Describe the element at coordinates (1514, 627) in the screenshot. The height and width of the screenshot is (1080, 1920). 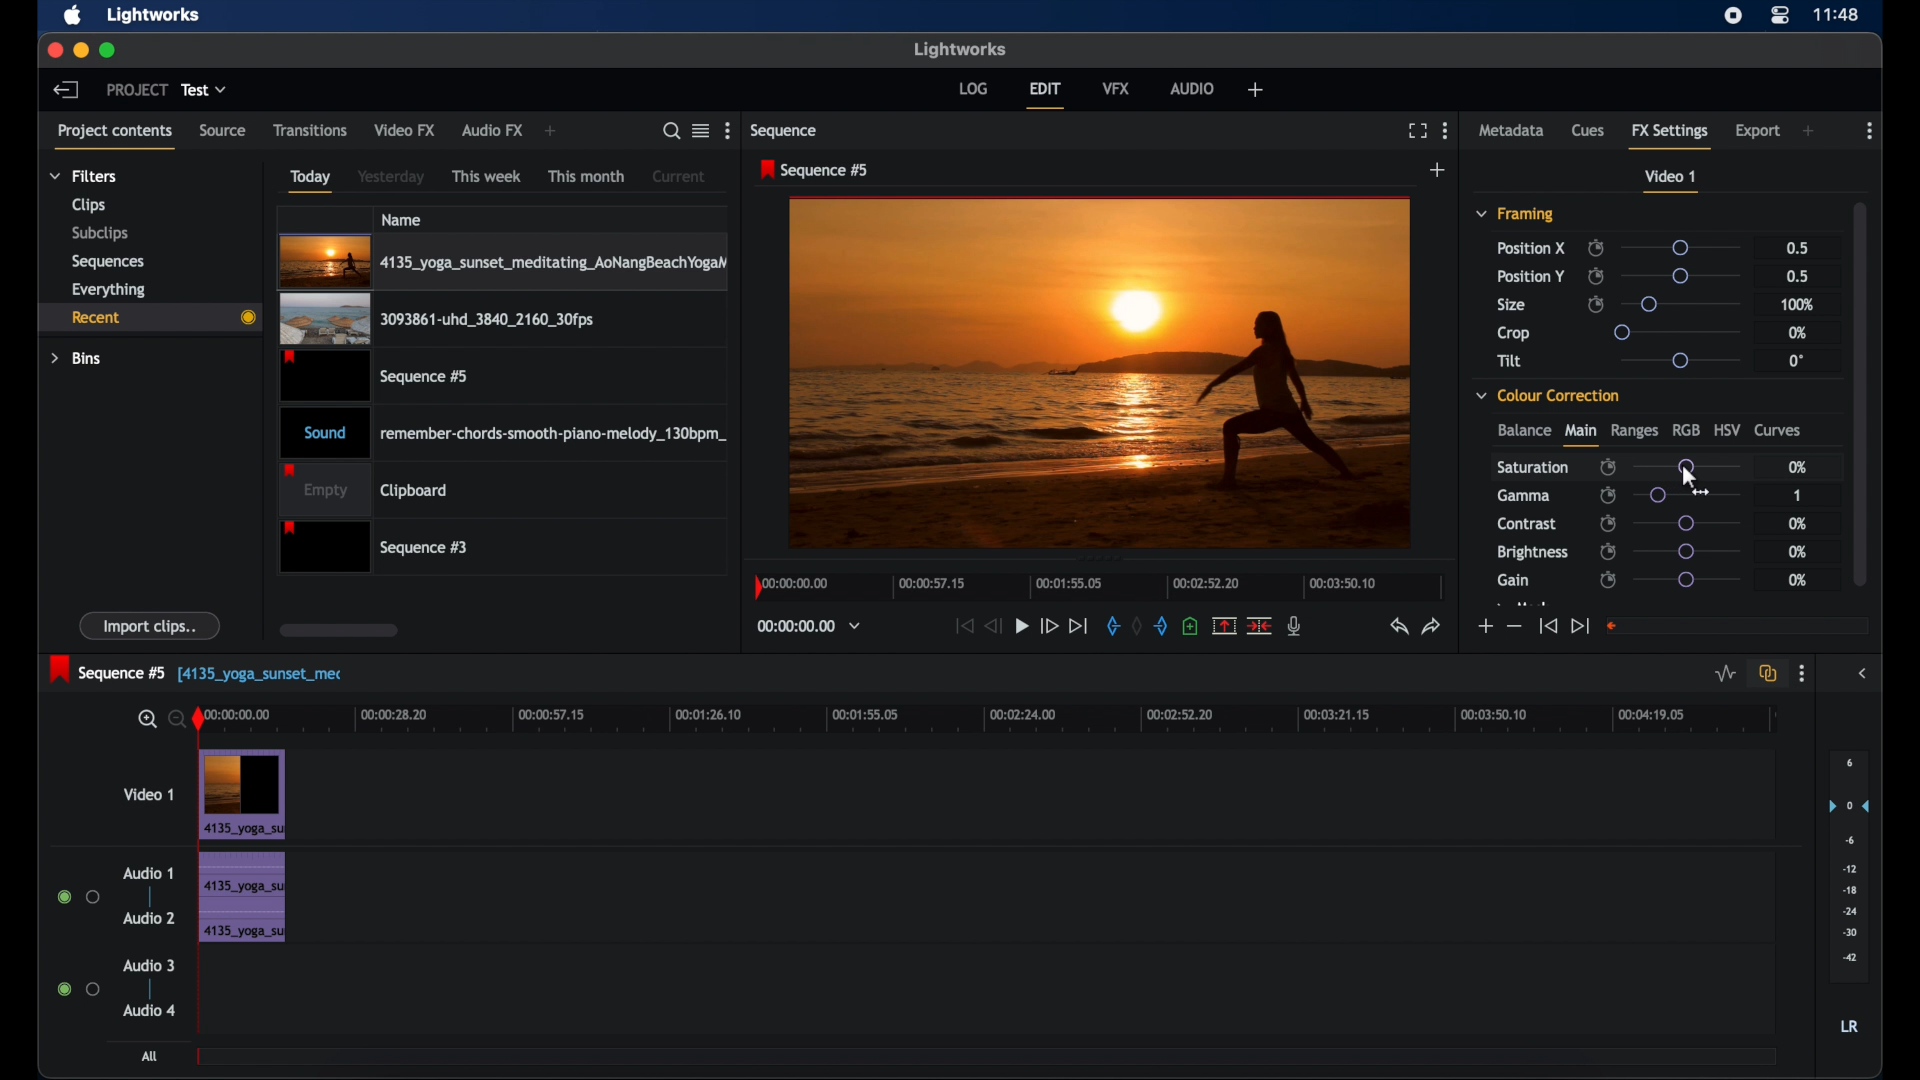
I see `decrement` at that location.